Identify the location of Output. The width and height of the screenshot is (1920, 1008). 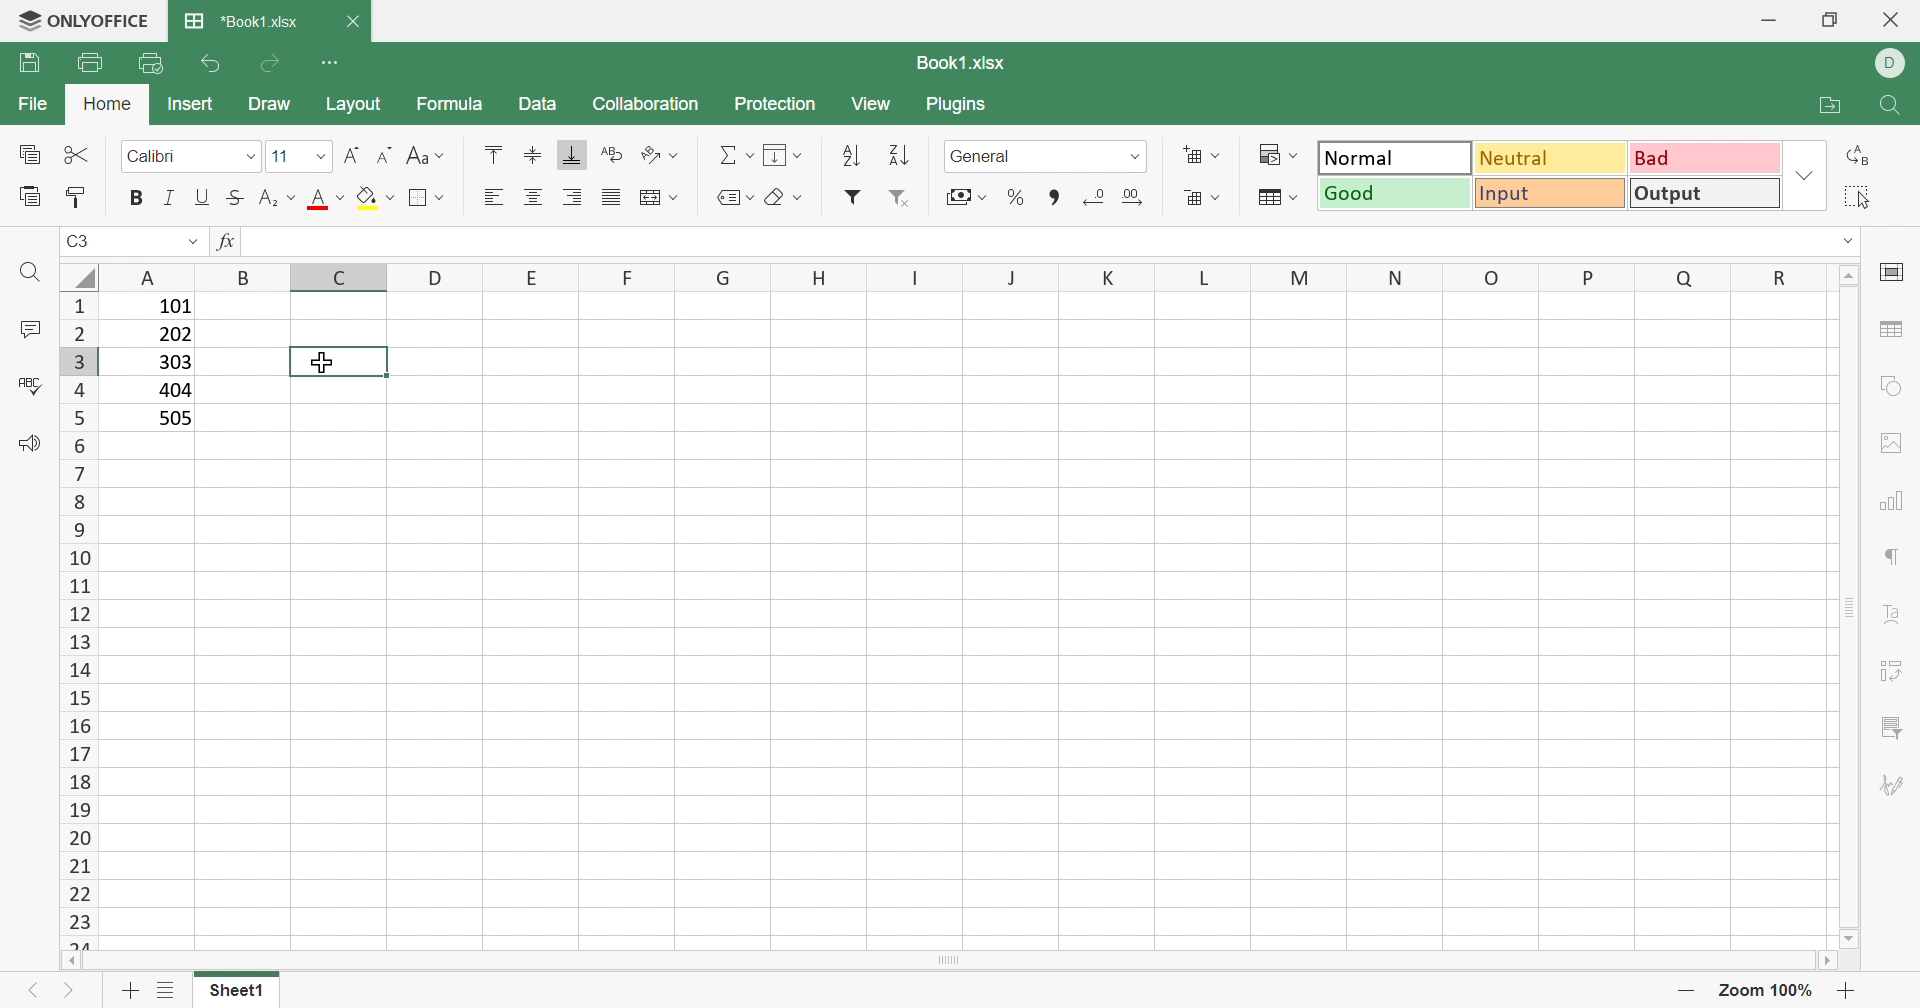
(1707, 192).